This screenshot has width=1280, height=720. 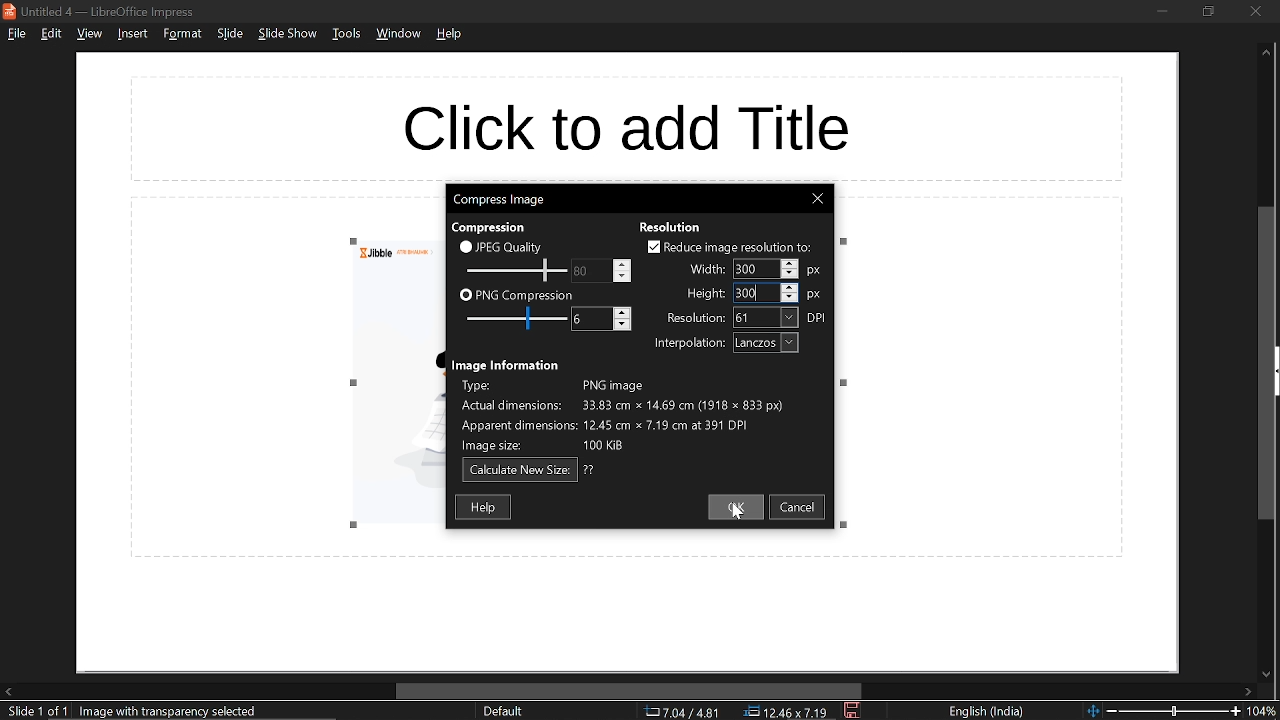 I want to click on slide show, so click(x=288, y=36).